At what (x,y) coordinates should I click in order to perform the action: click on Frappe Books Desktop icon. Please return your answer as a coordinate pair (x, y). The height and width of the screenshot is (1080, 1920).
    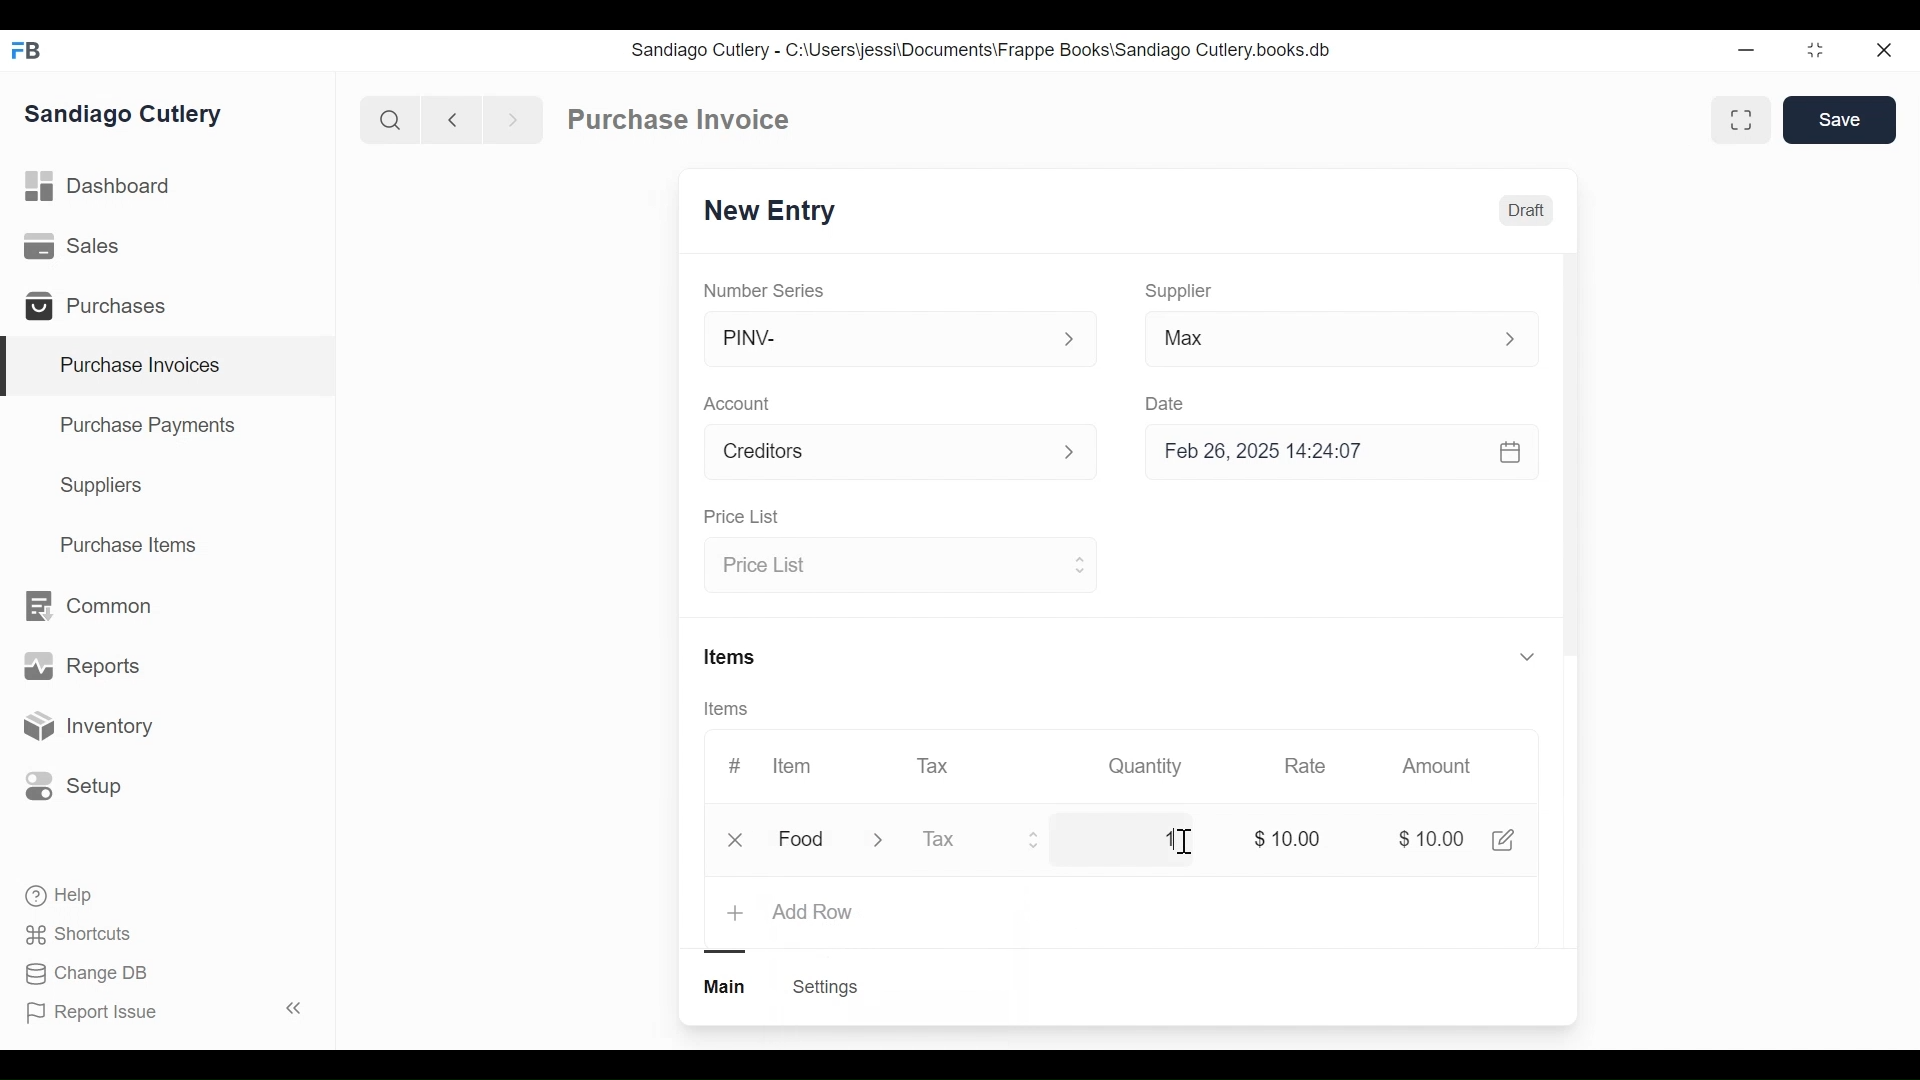
    Looking at the image, I should click on (33, 52).